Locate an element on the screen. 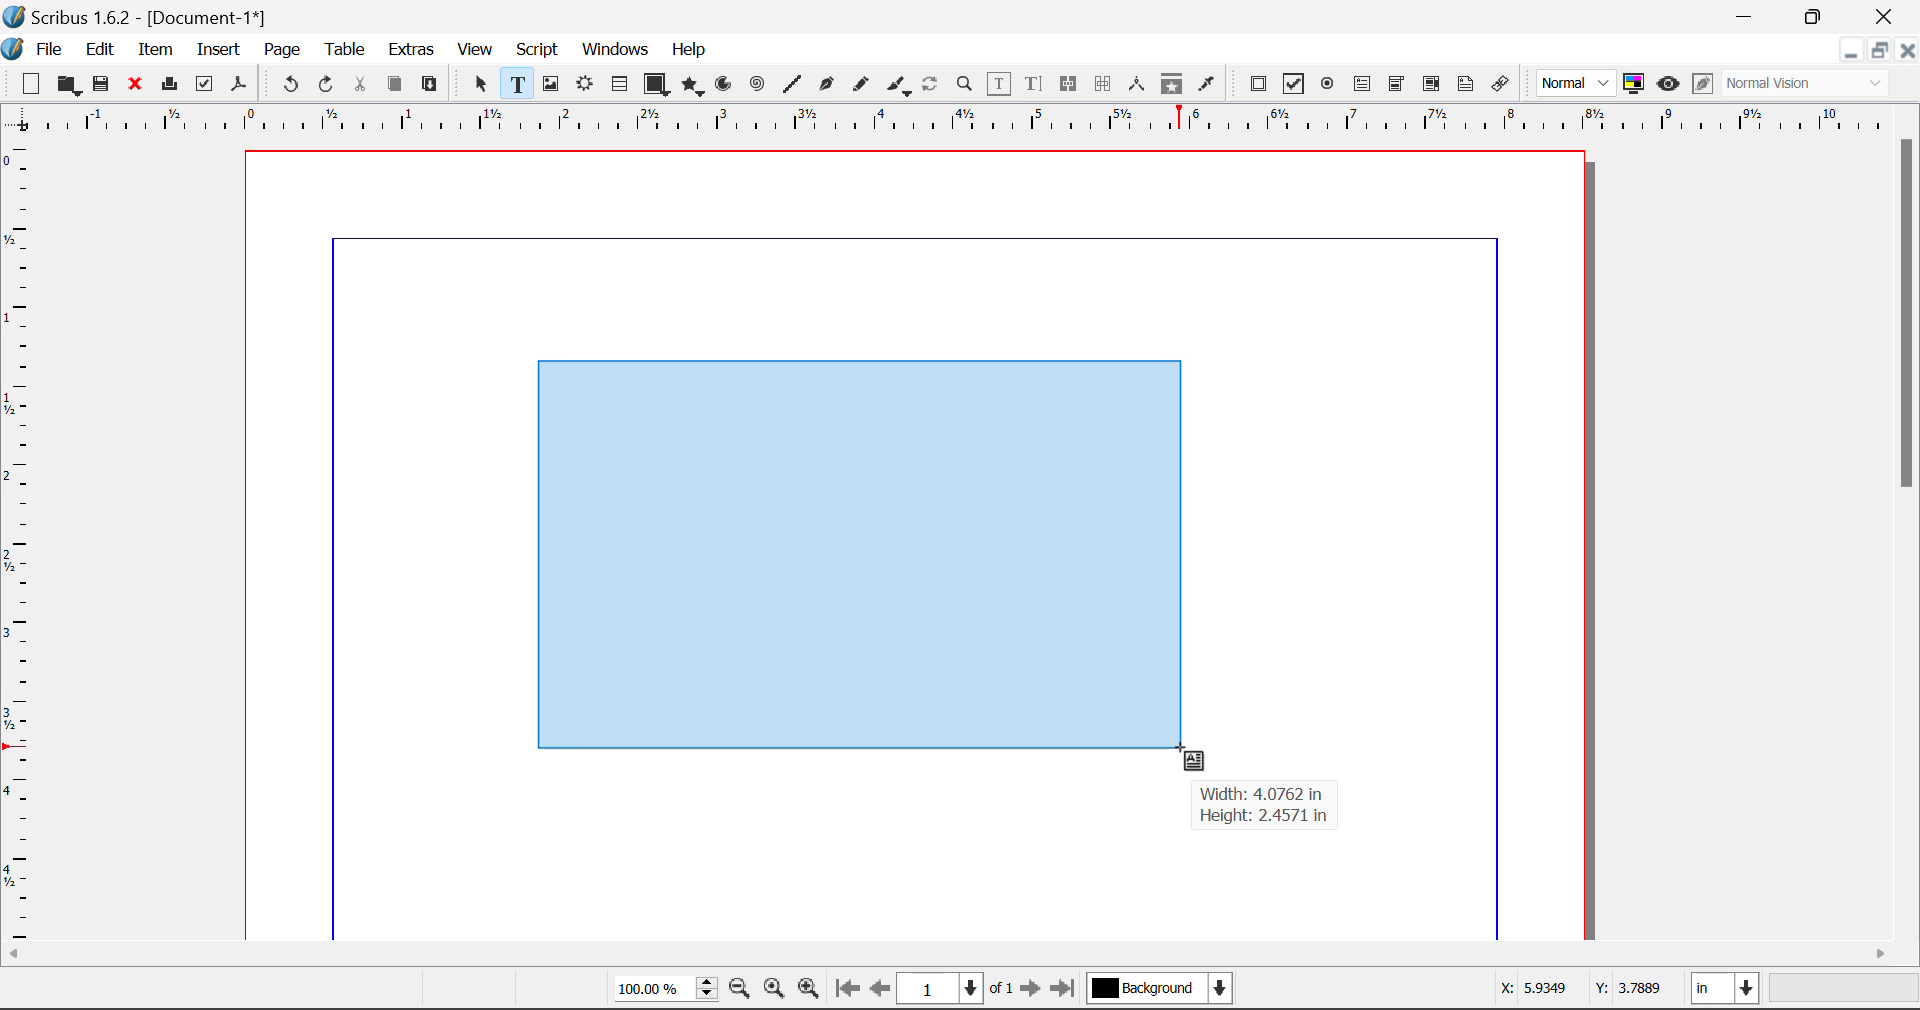 This screenshot has height=1010, width=1920. Shapes is located at coordinates (656, 83).